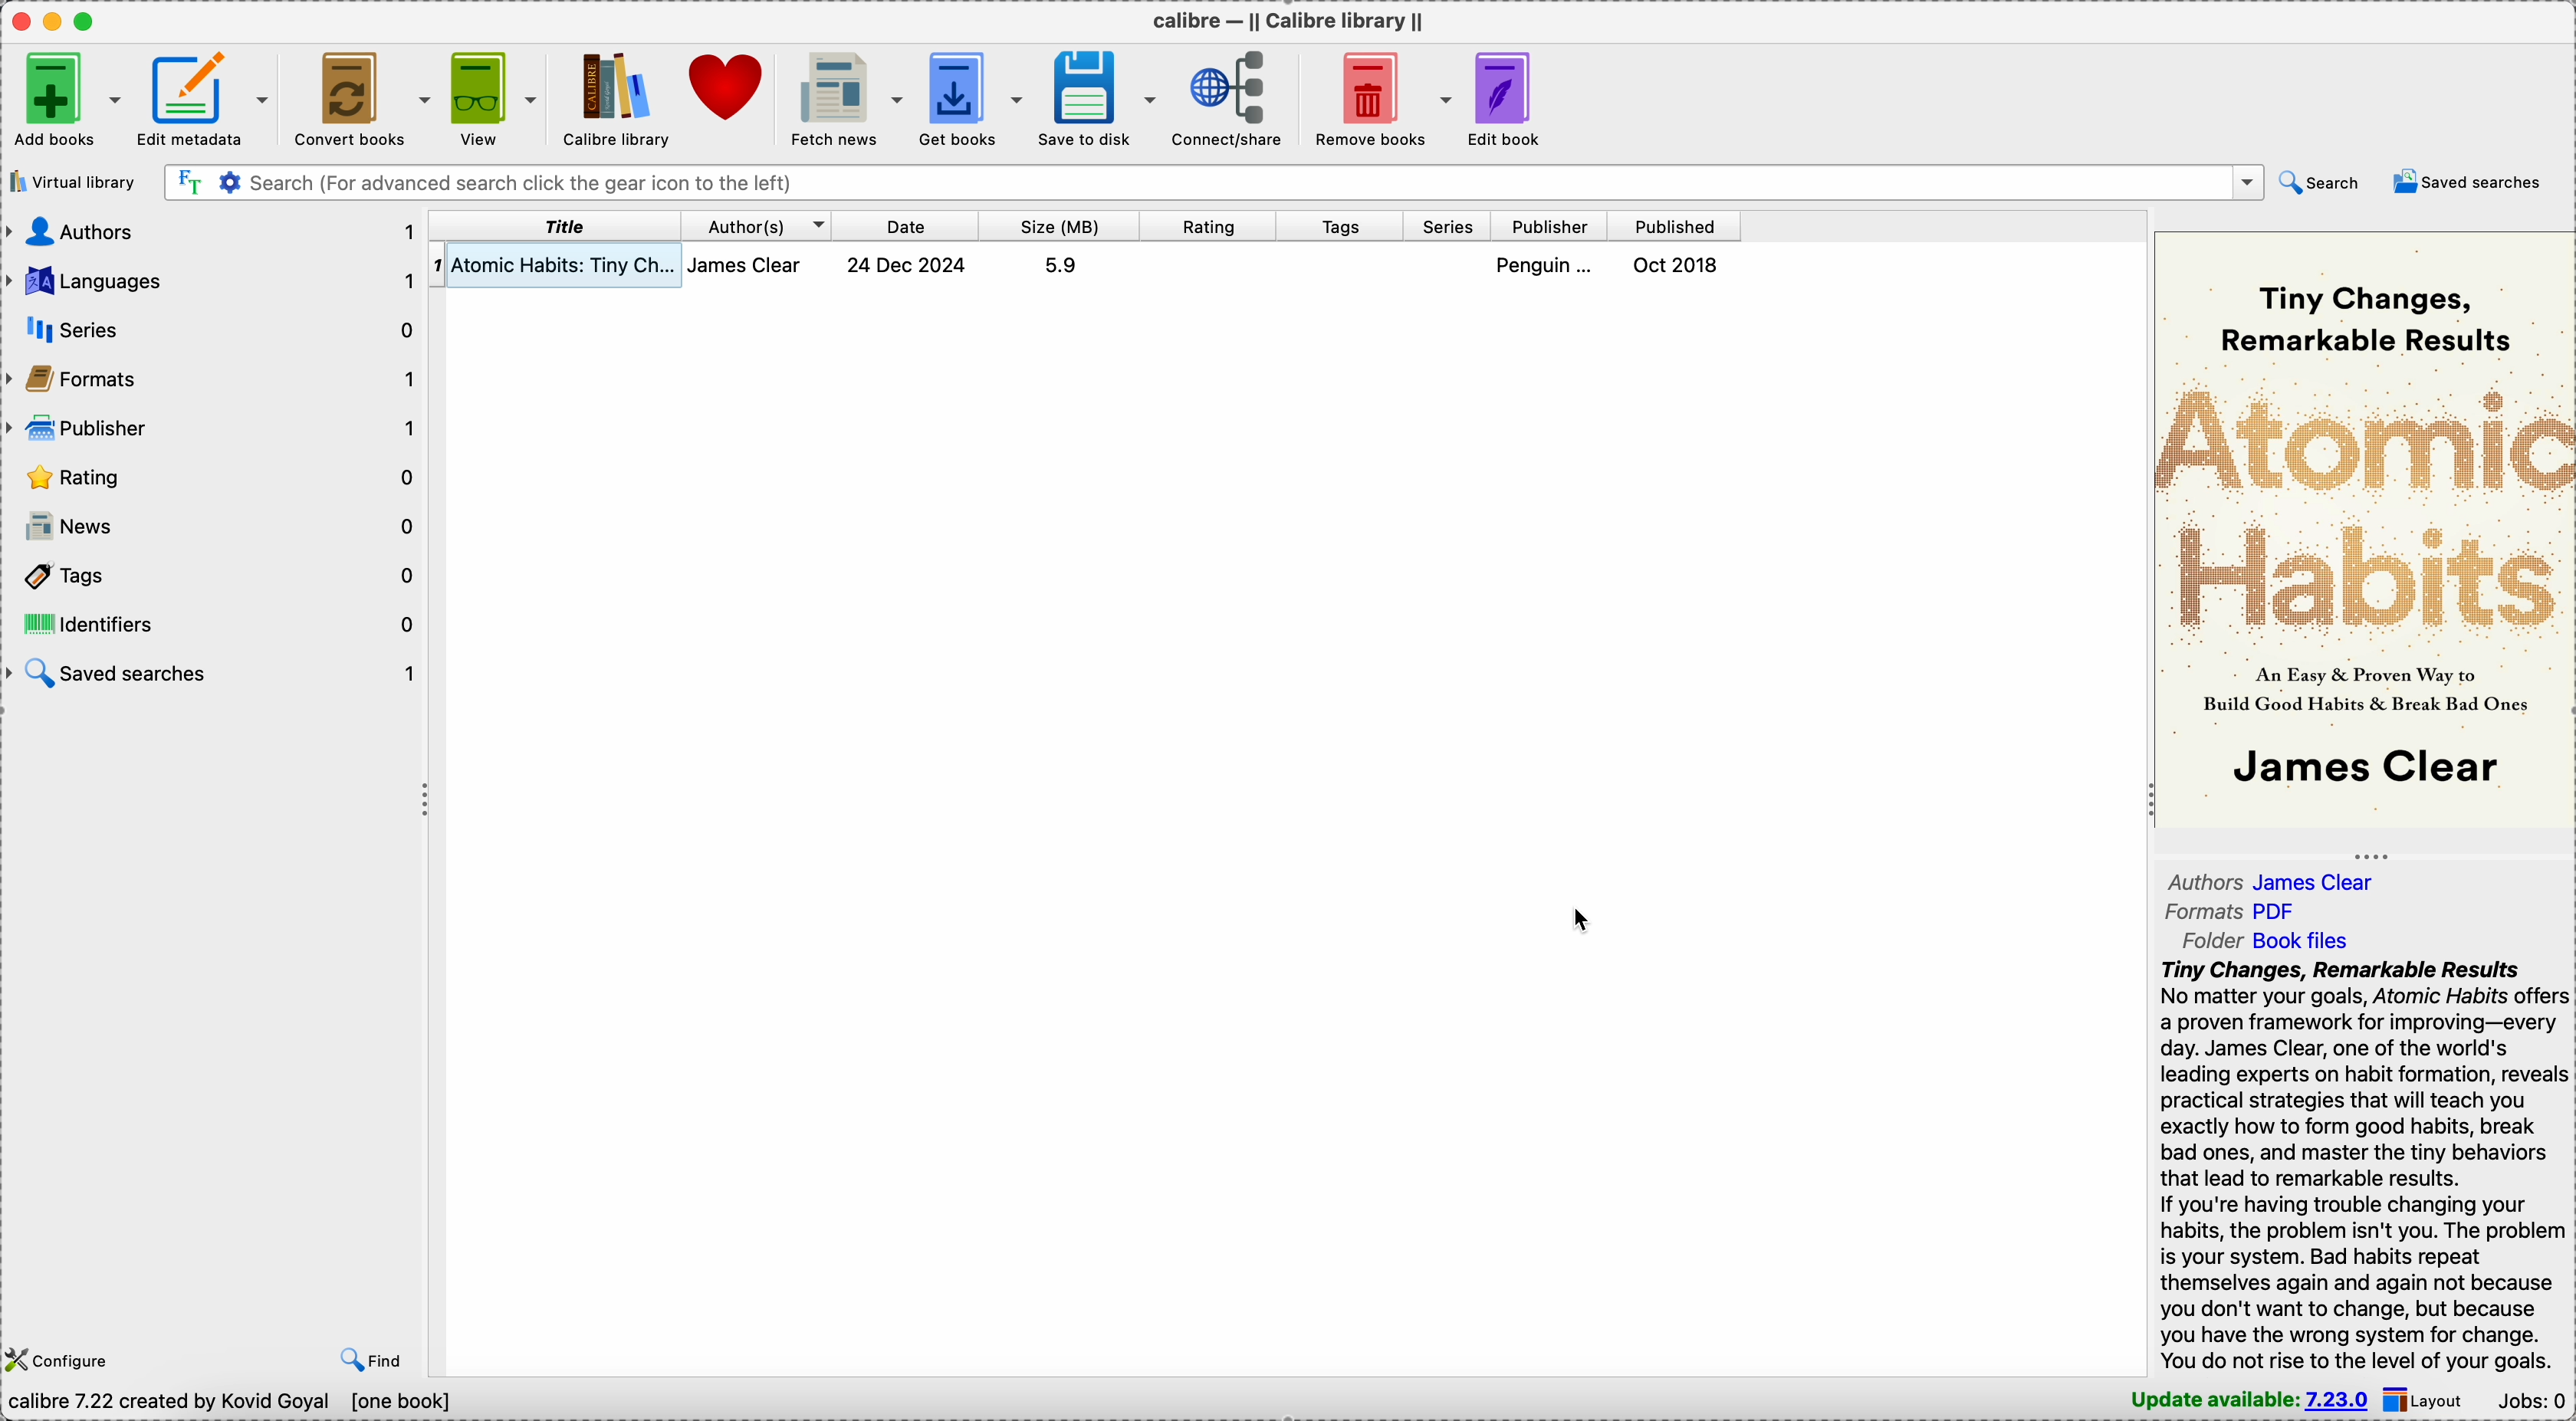  I want to click on date, so click(907, 225).